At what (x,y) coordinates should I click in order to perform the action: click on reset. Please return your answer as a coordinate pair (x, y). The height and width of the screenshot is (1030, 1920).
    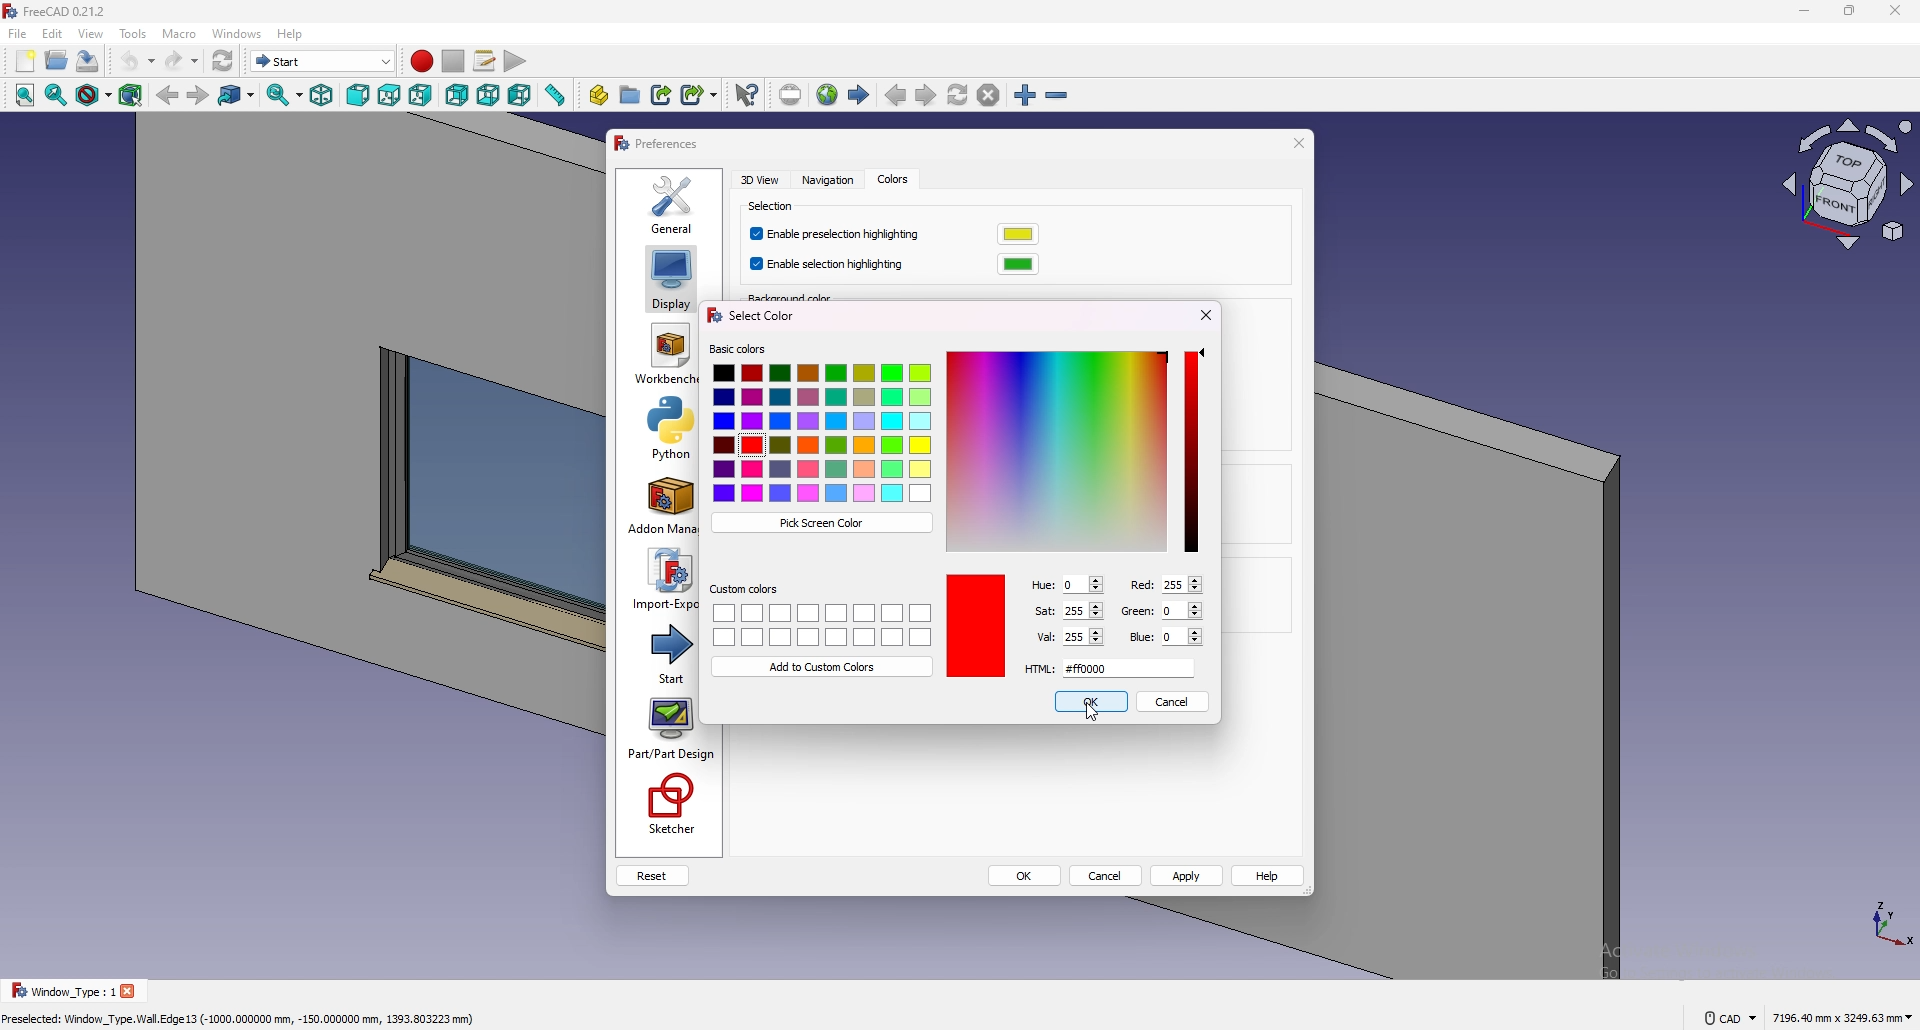
    Looking at the image, I should click on (652, 876).